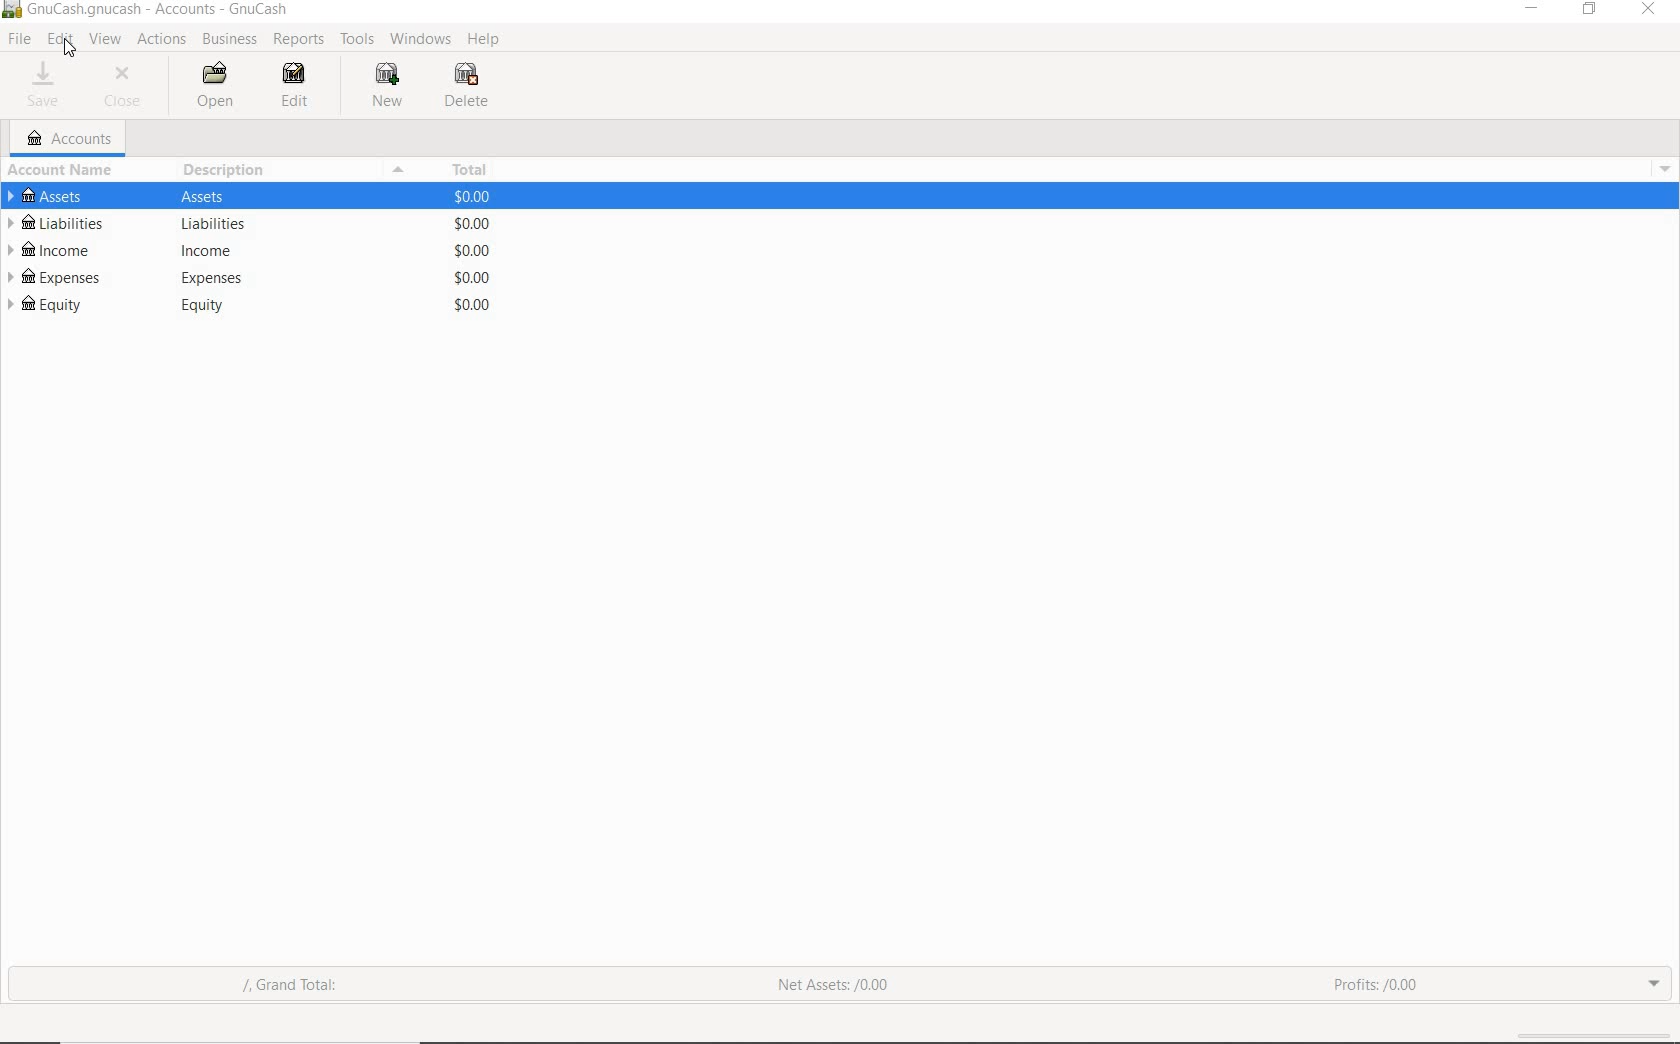 The width and height of the screenshot is (1680, 1044). What do you see at coordinates (1655, 984) in the screenshot?
I see `expand` at bounding box center [1655, 984].